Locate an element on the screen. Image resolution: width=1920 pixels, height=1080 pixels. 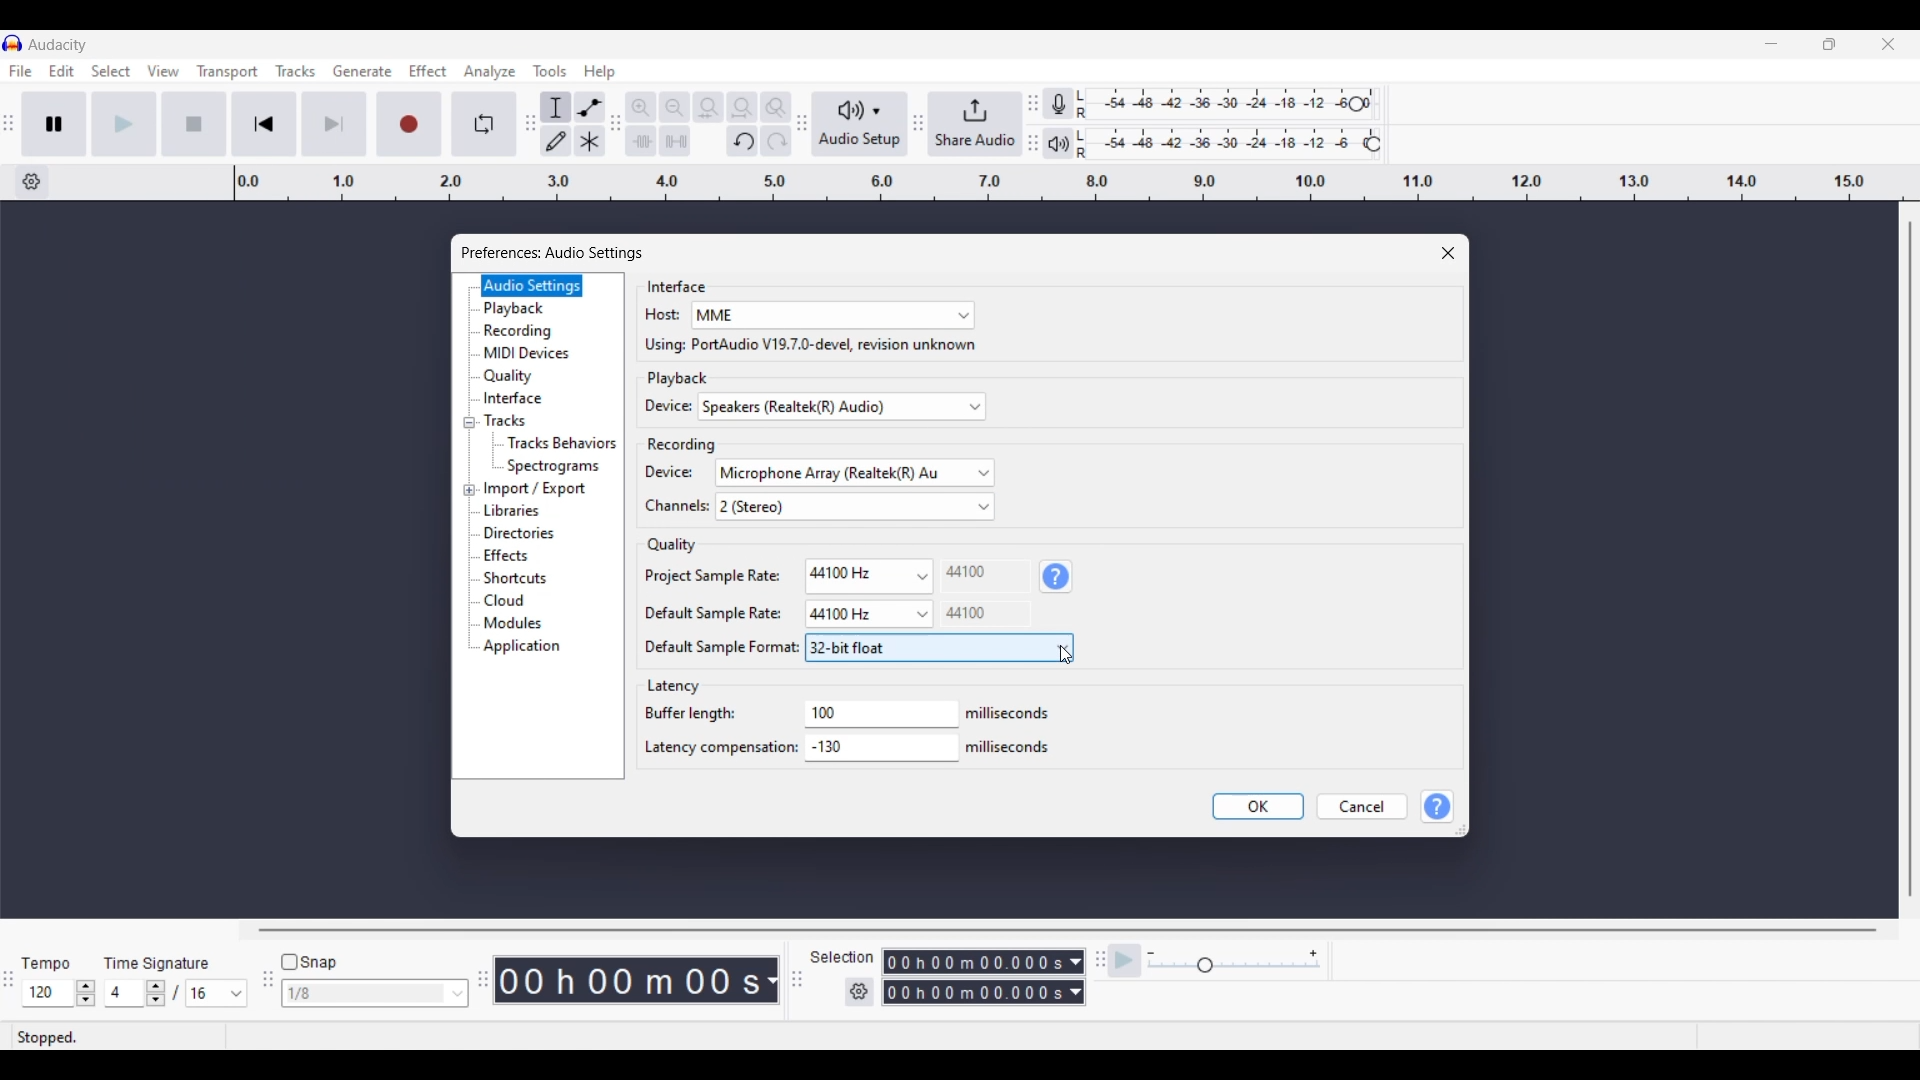
Default sample rate options is located at coordinates (868, 614).